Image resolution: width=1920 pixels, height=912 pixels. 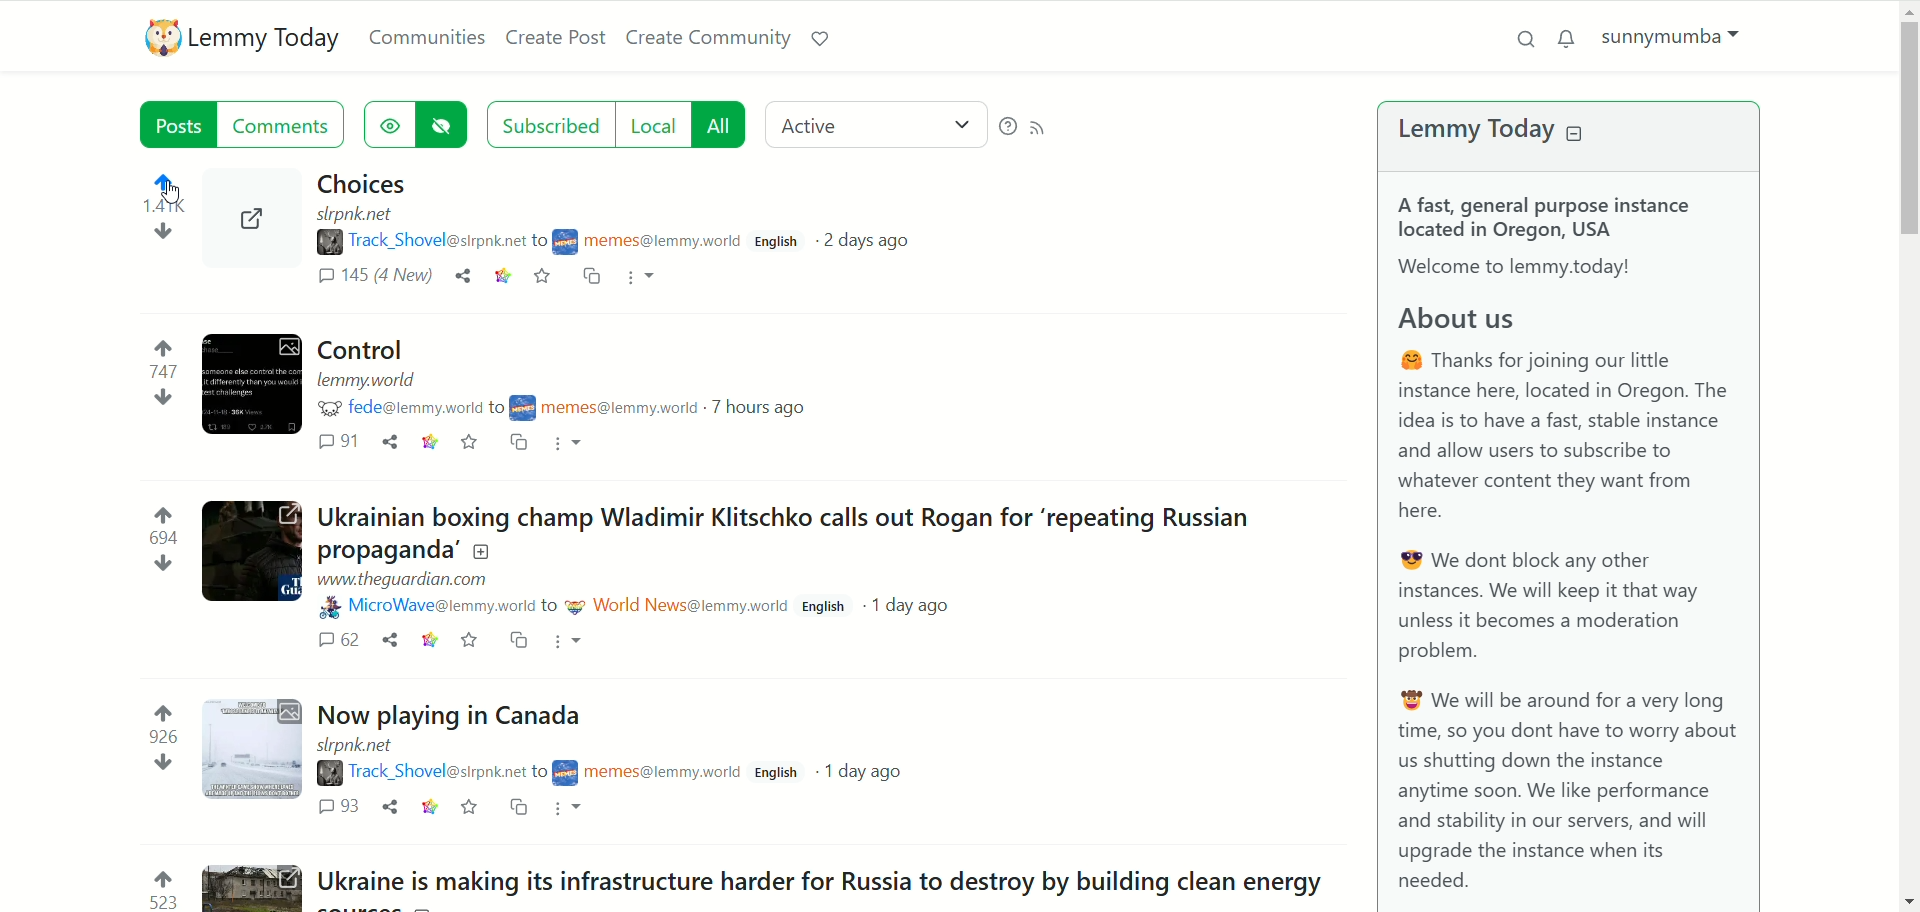 What do you see at coordinates (542, 238) in the screenshot?
I see `to` at bounding box center [542, 238].